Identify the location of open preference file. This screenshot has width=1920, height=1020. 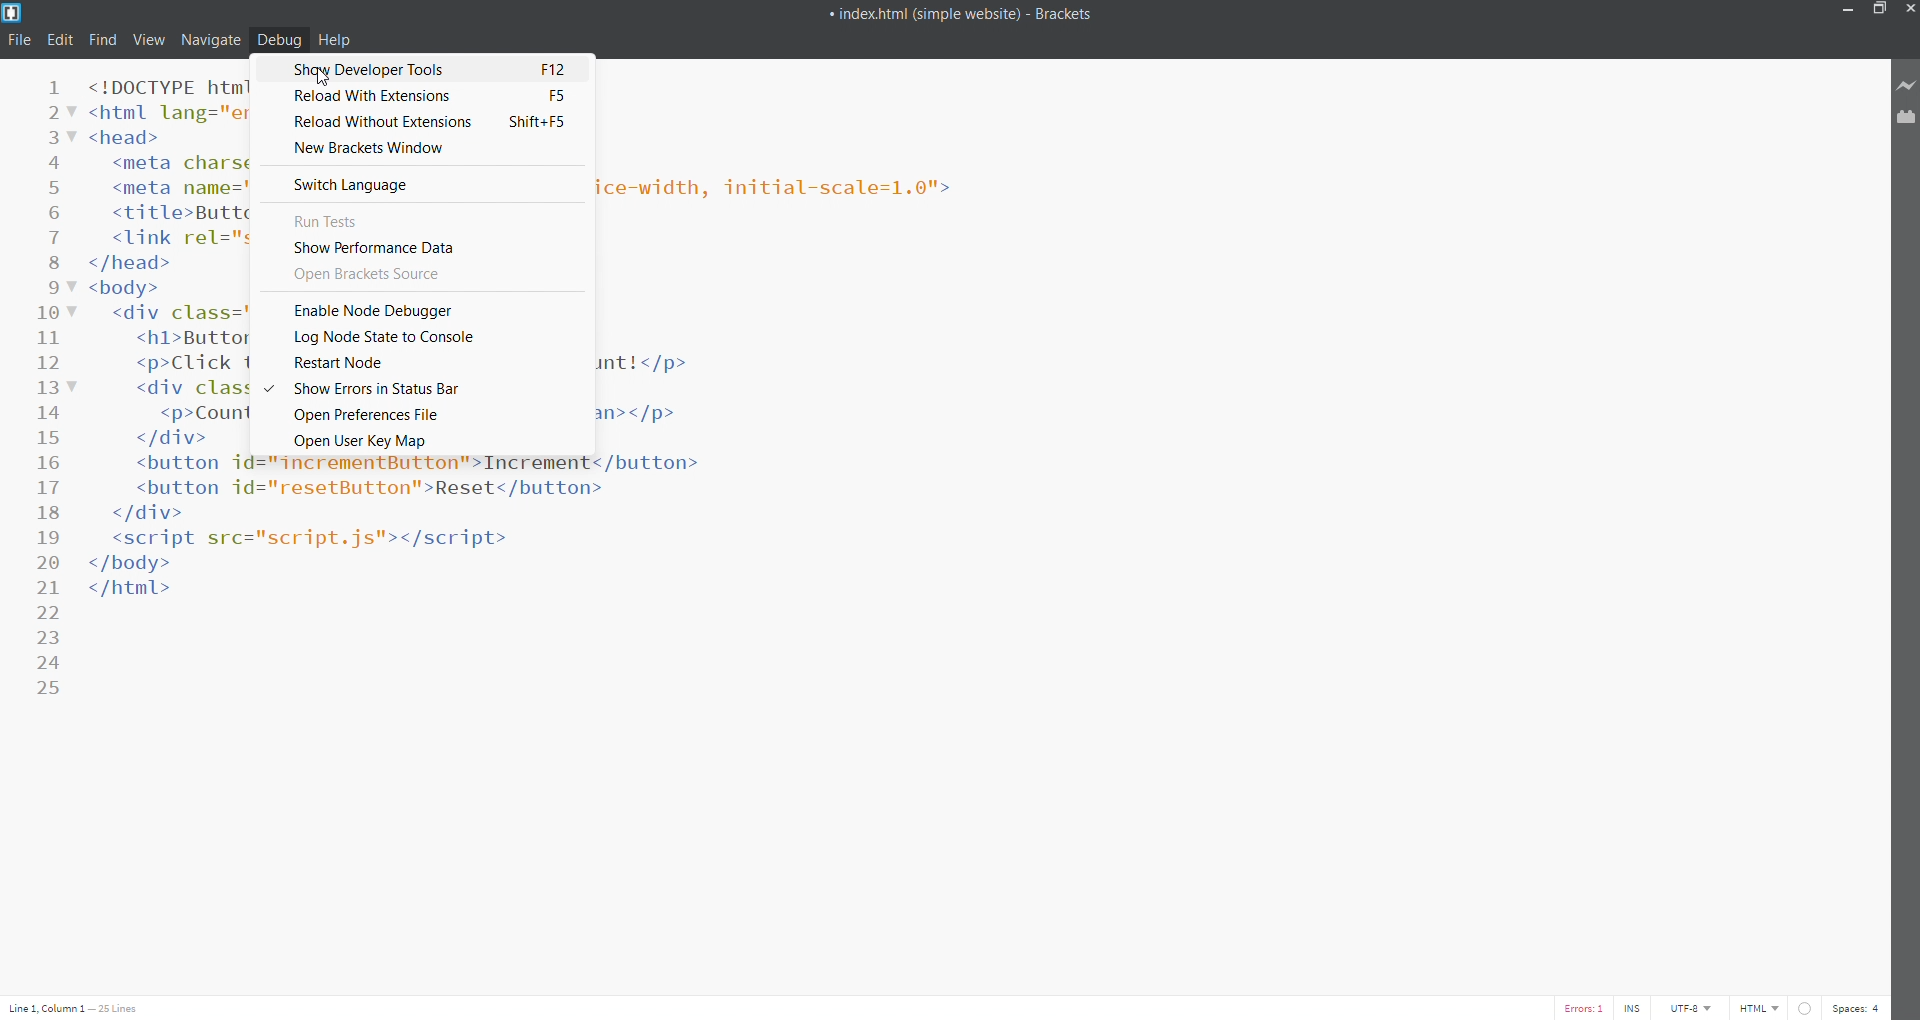
(418, 414).